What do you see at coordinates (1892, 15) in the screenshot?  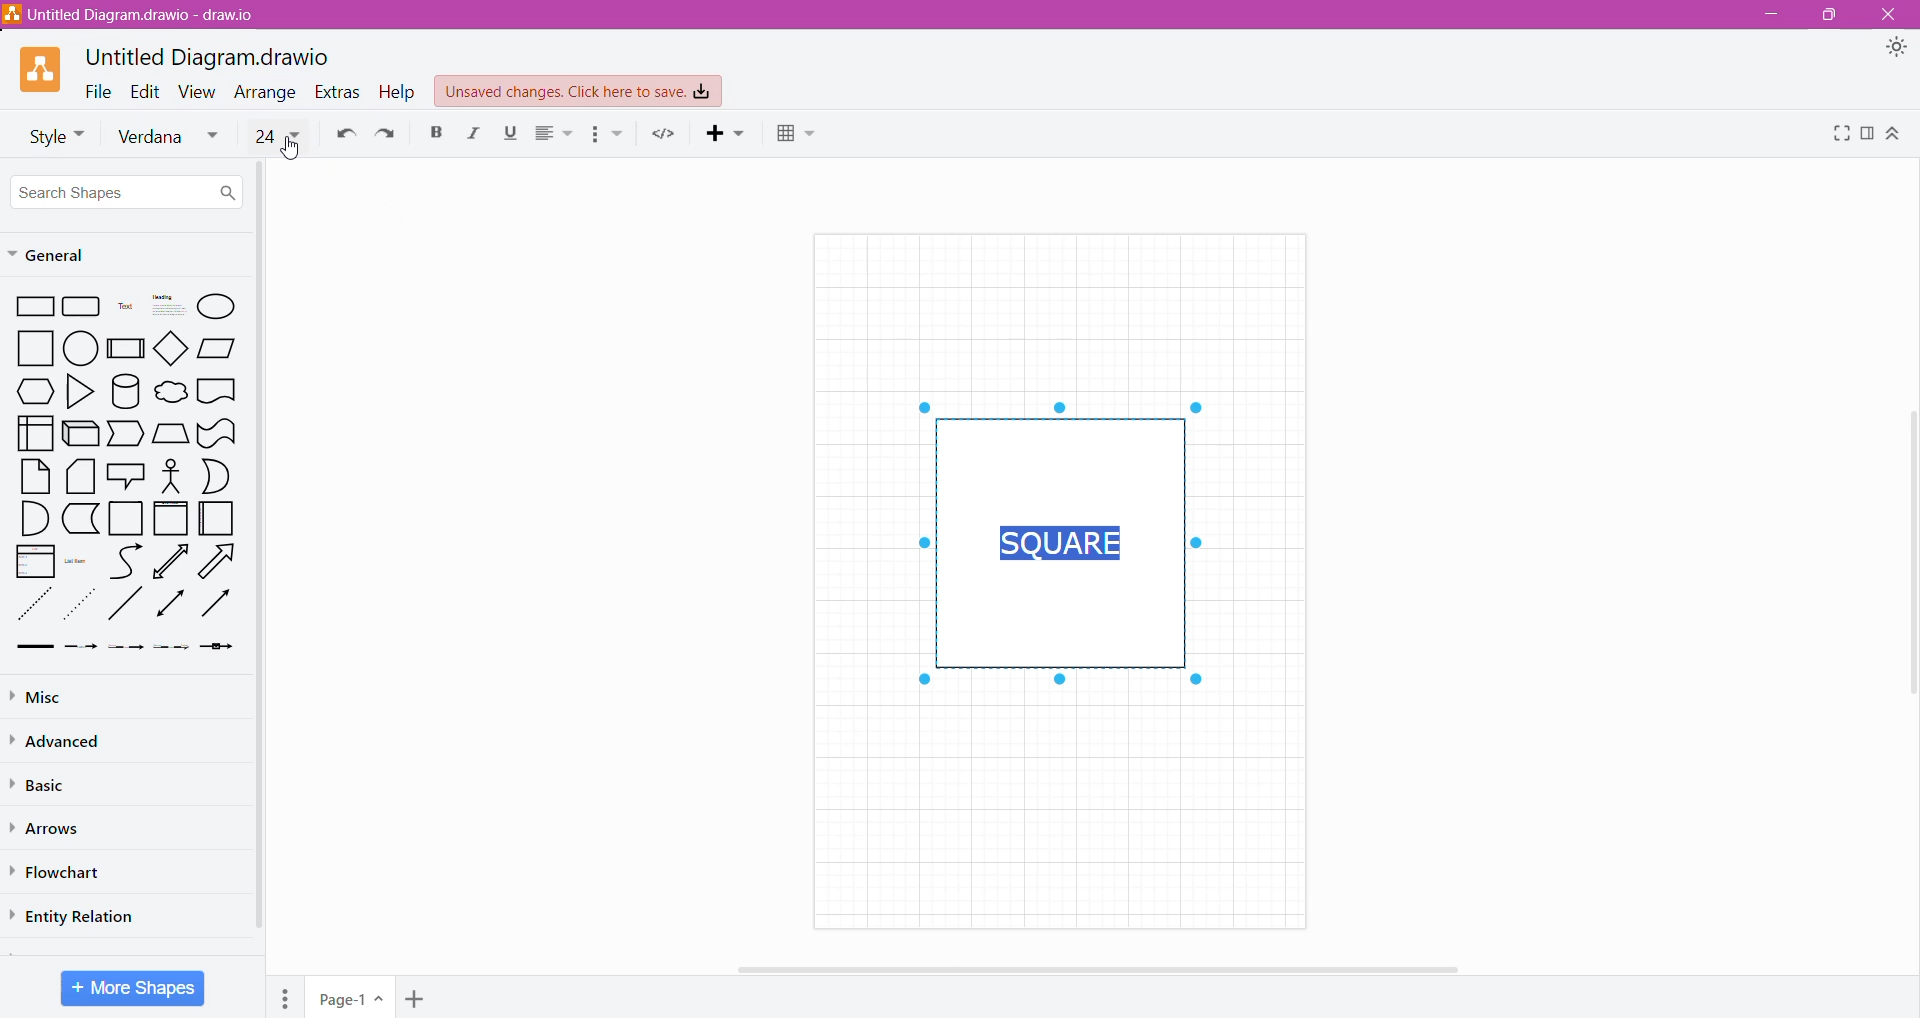 I see `Close` at bounding box center [1892, 15].